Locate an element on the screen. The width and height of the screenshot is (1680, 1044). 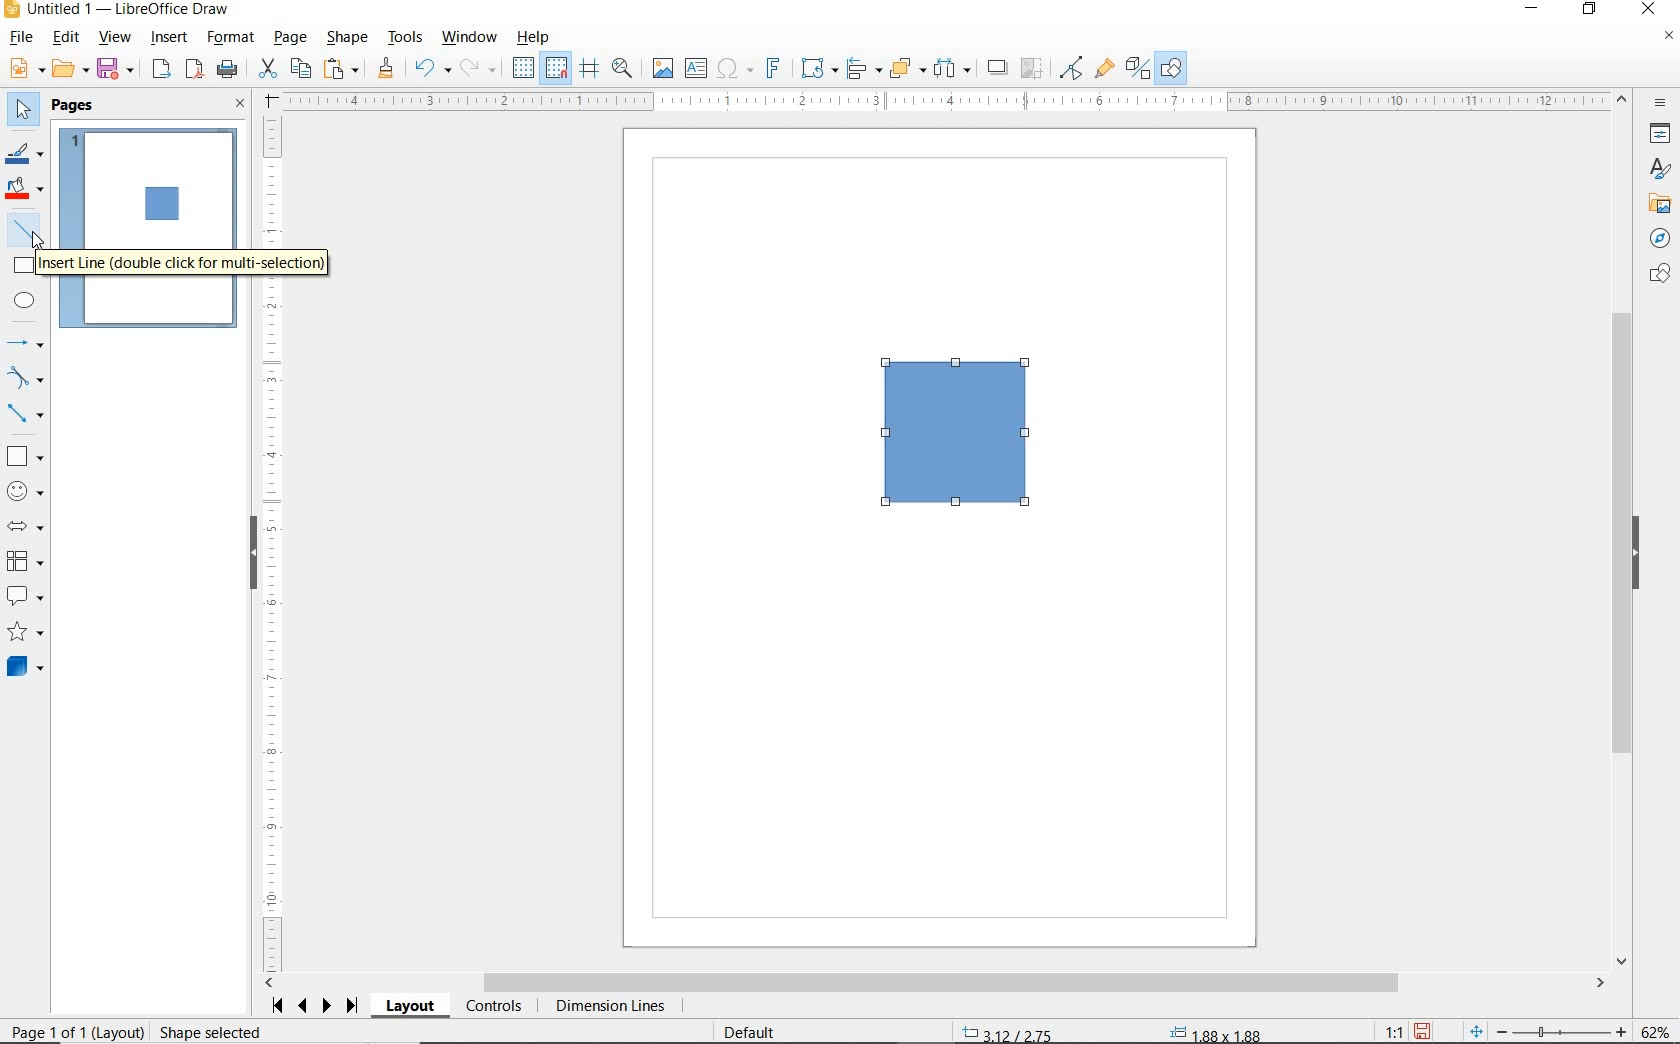
CUT is located at coordinates (267, 69).